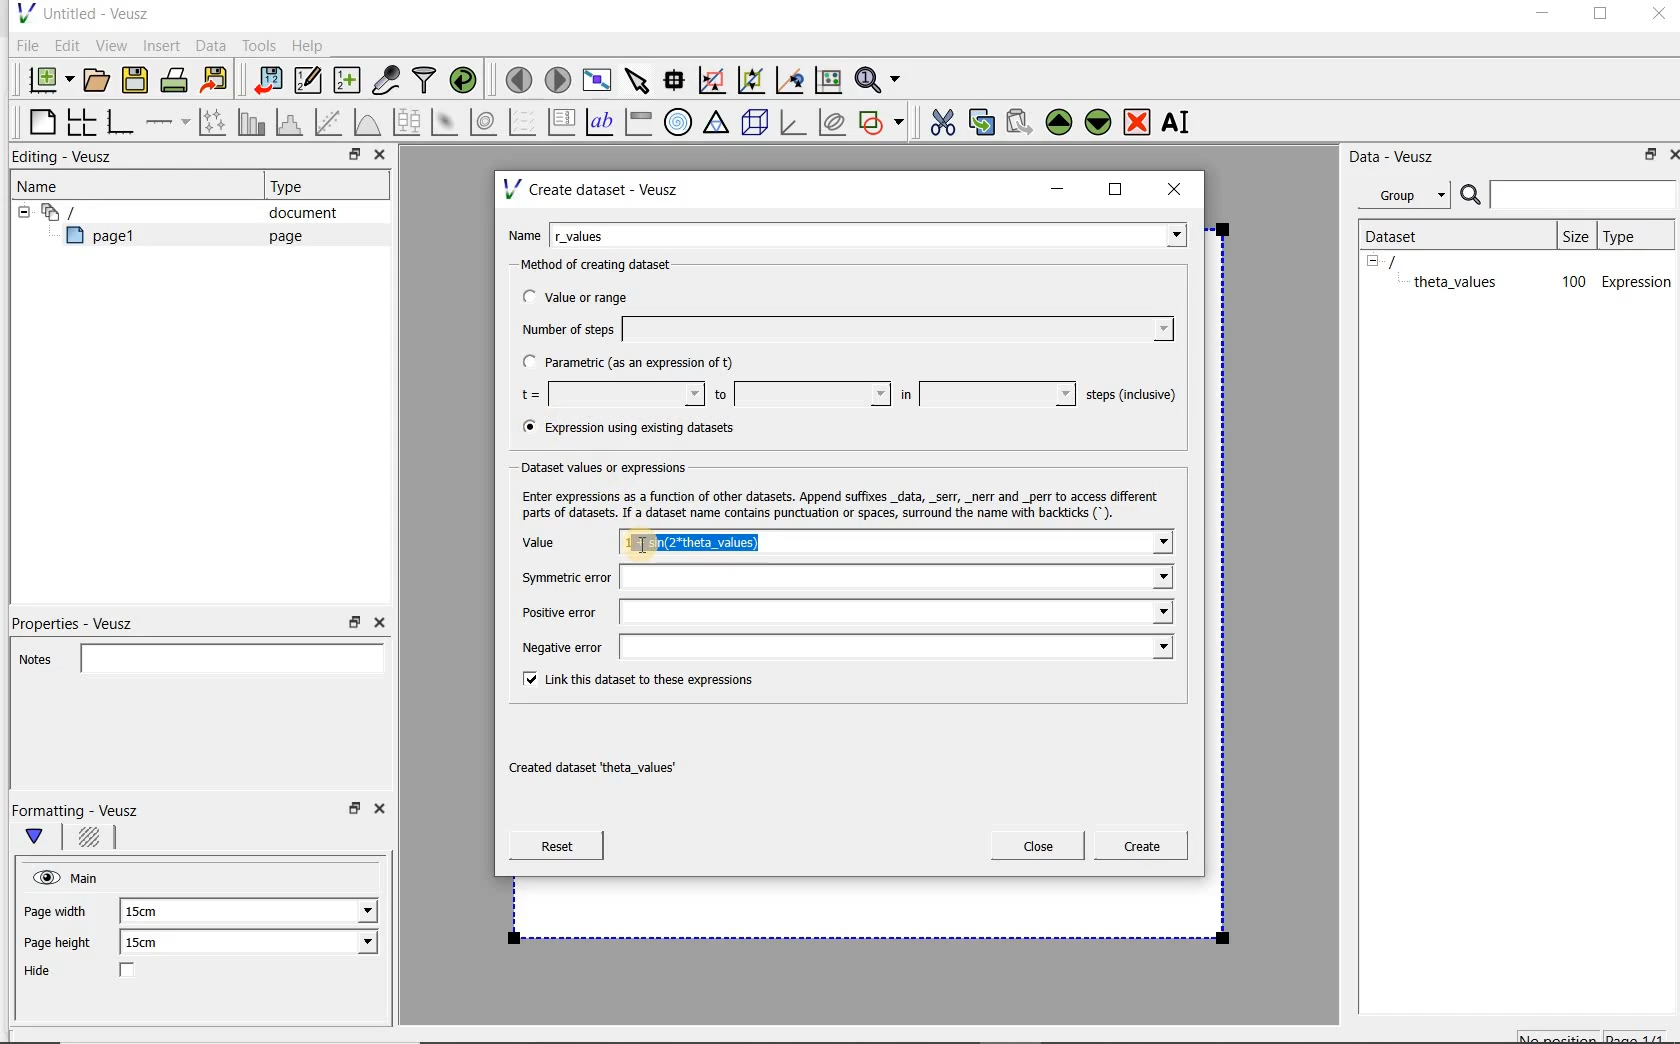 The image size is (1680, 1044). Describe the element at coordinates (756, 124) in the screenshot. I see `3d scene` at that location.